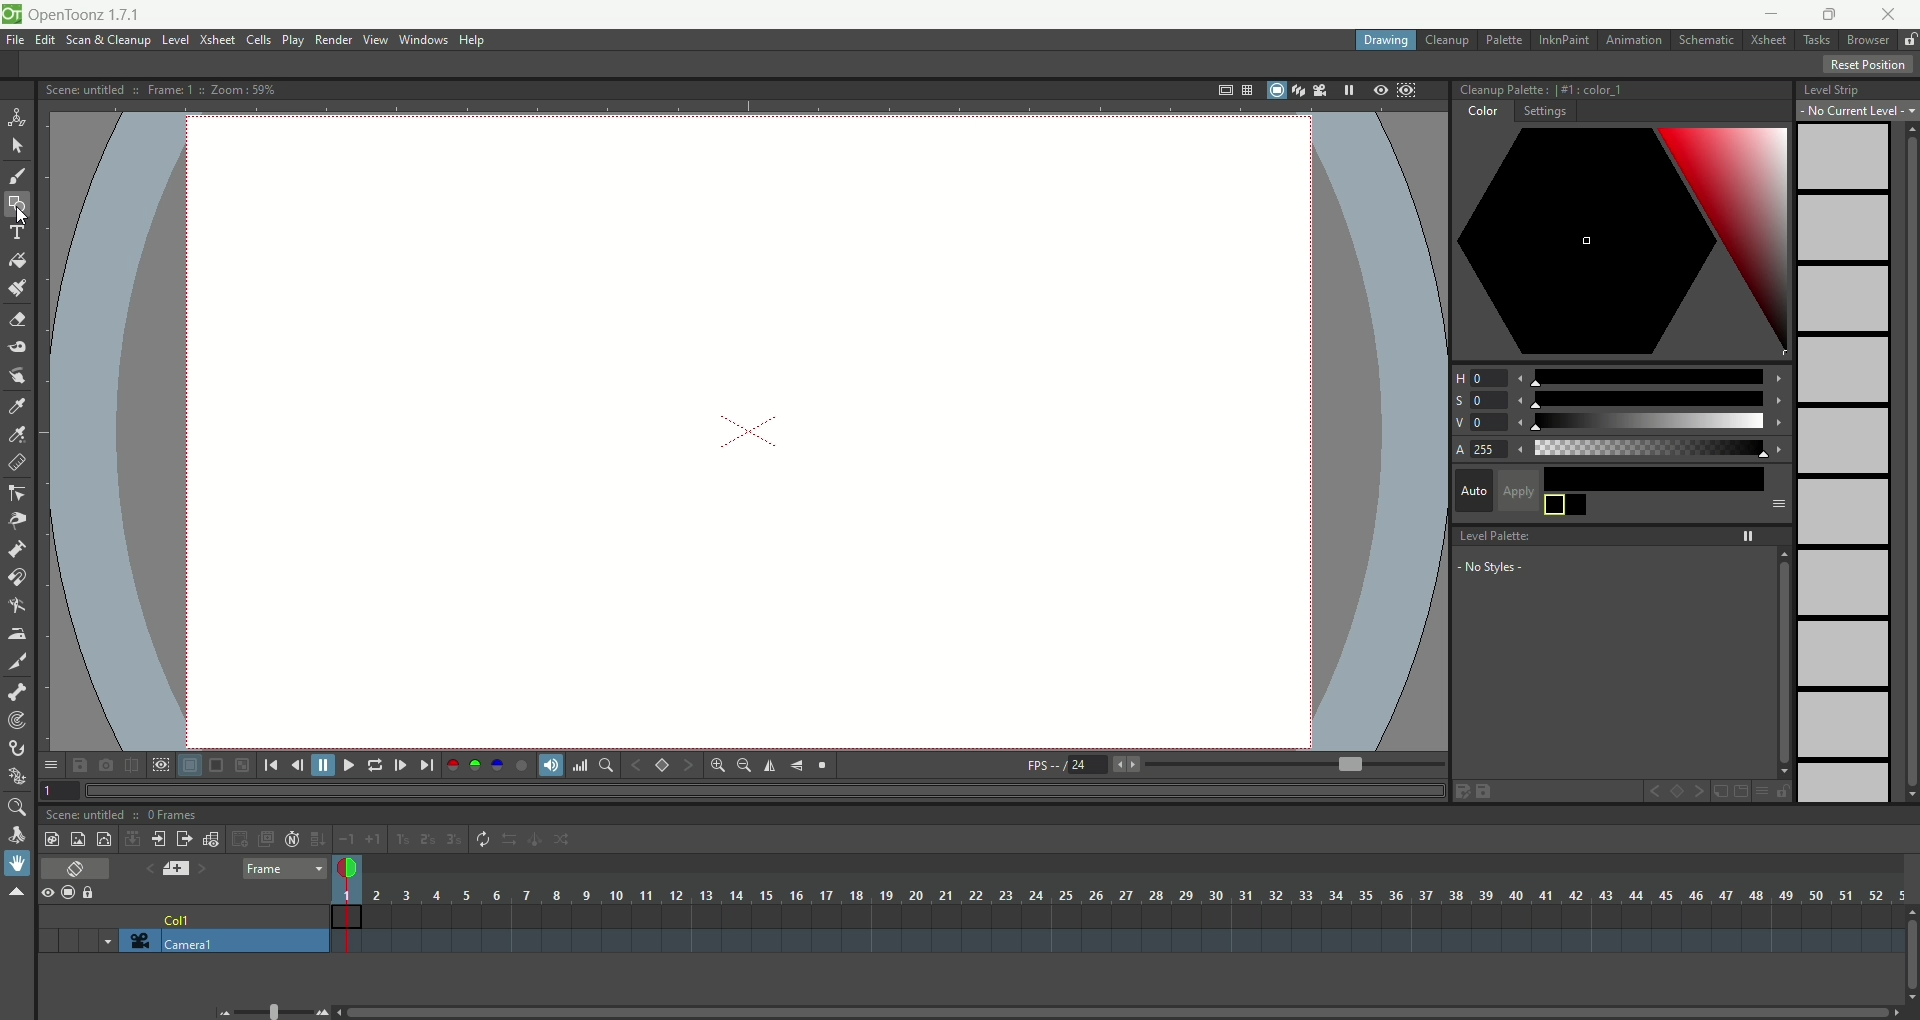 The image size is (1920, 1020). I want to click on set the playback frame rate, so click(1348, 765).